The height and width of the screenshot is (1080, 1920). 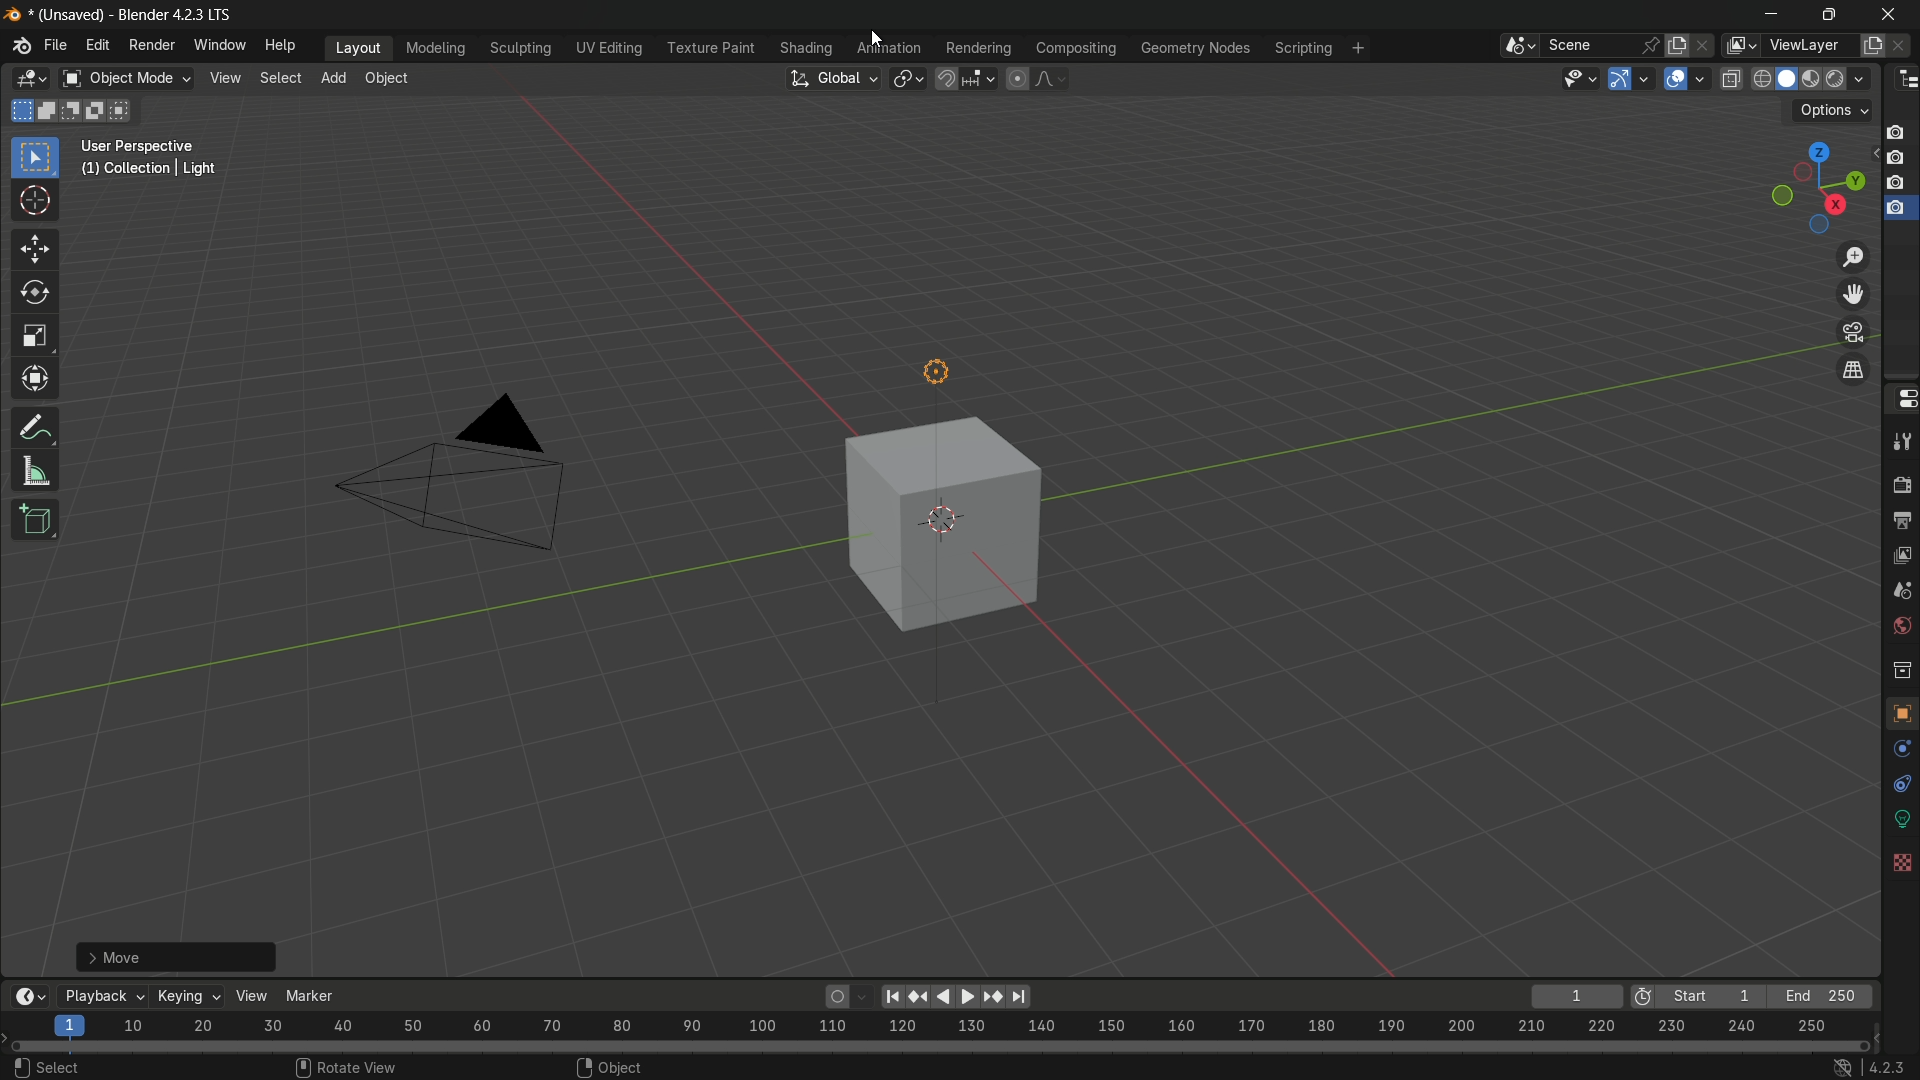 I want to click on object, so click(x=1900, y=717).